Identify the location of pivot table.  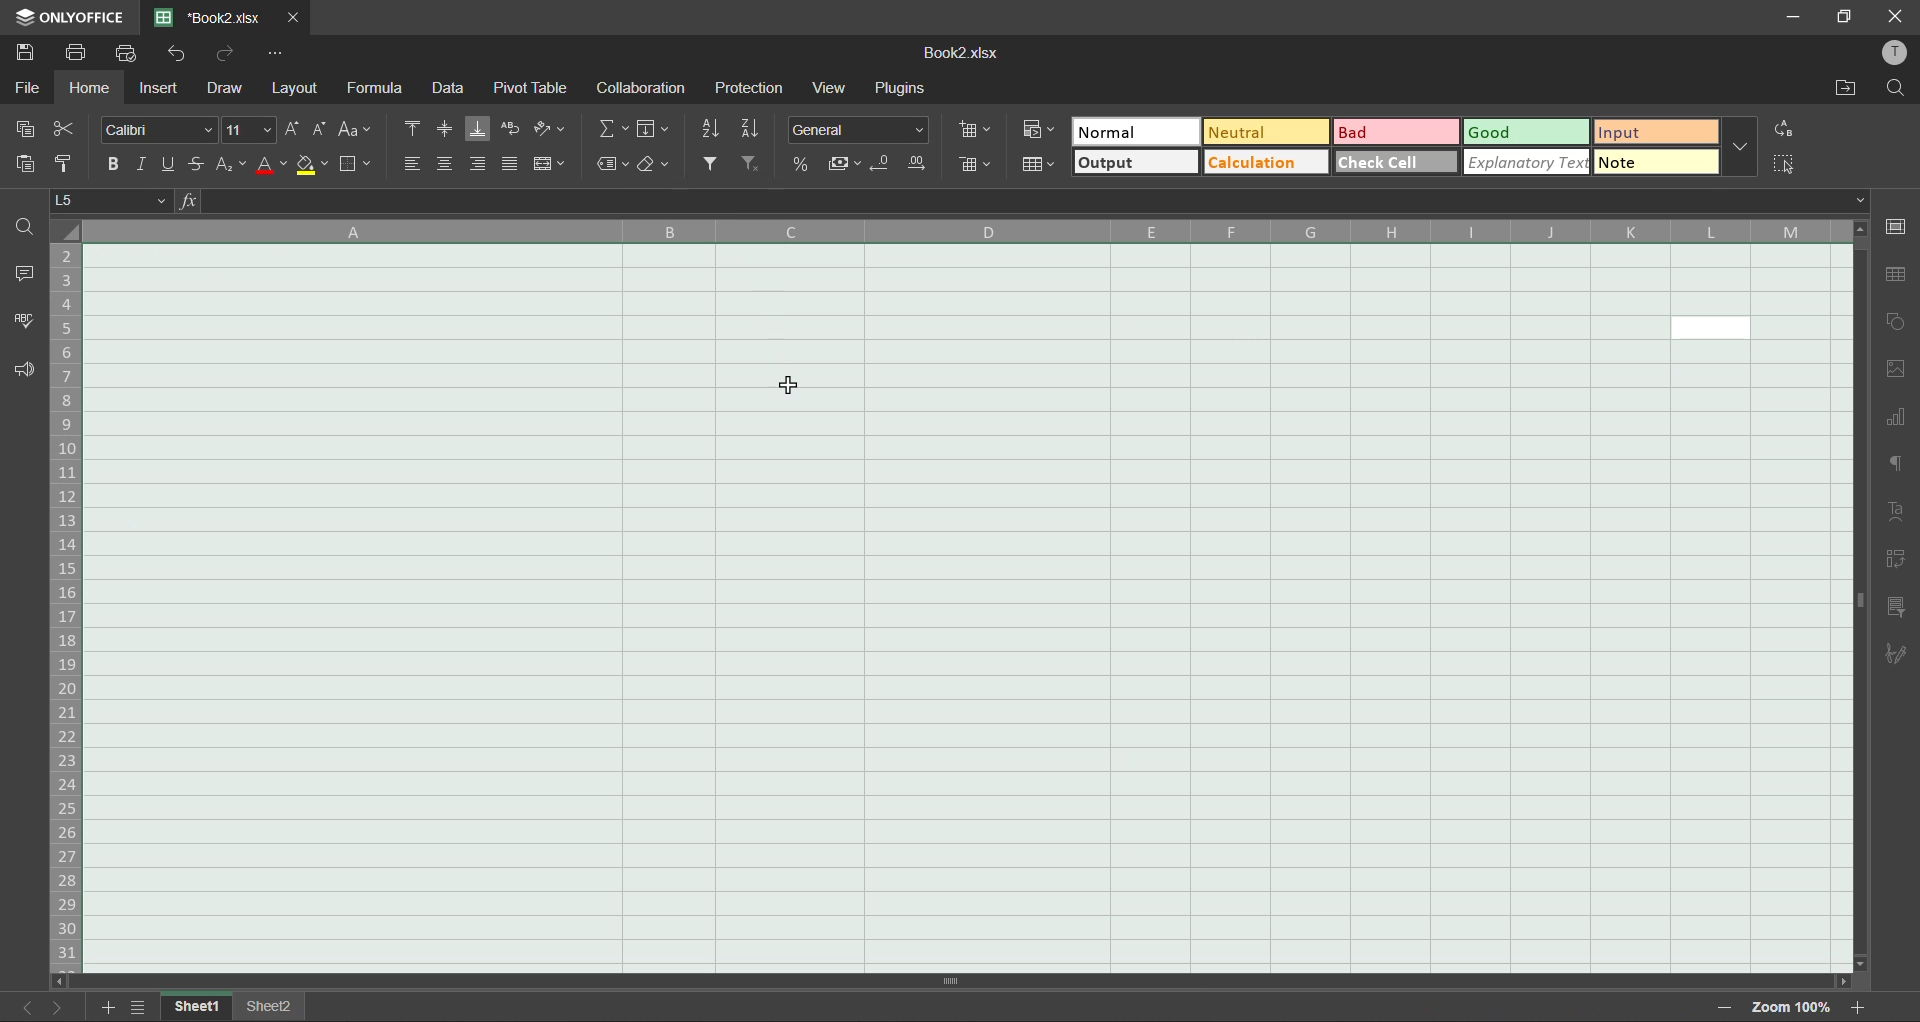
(1897, 561).